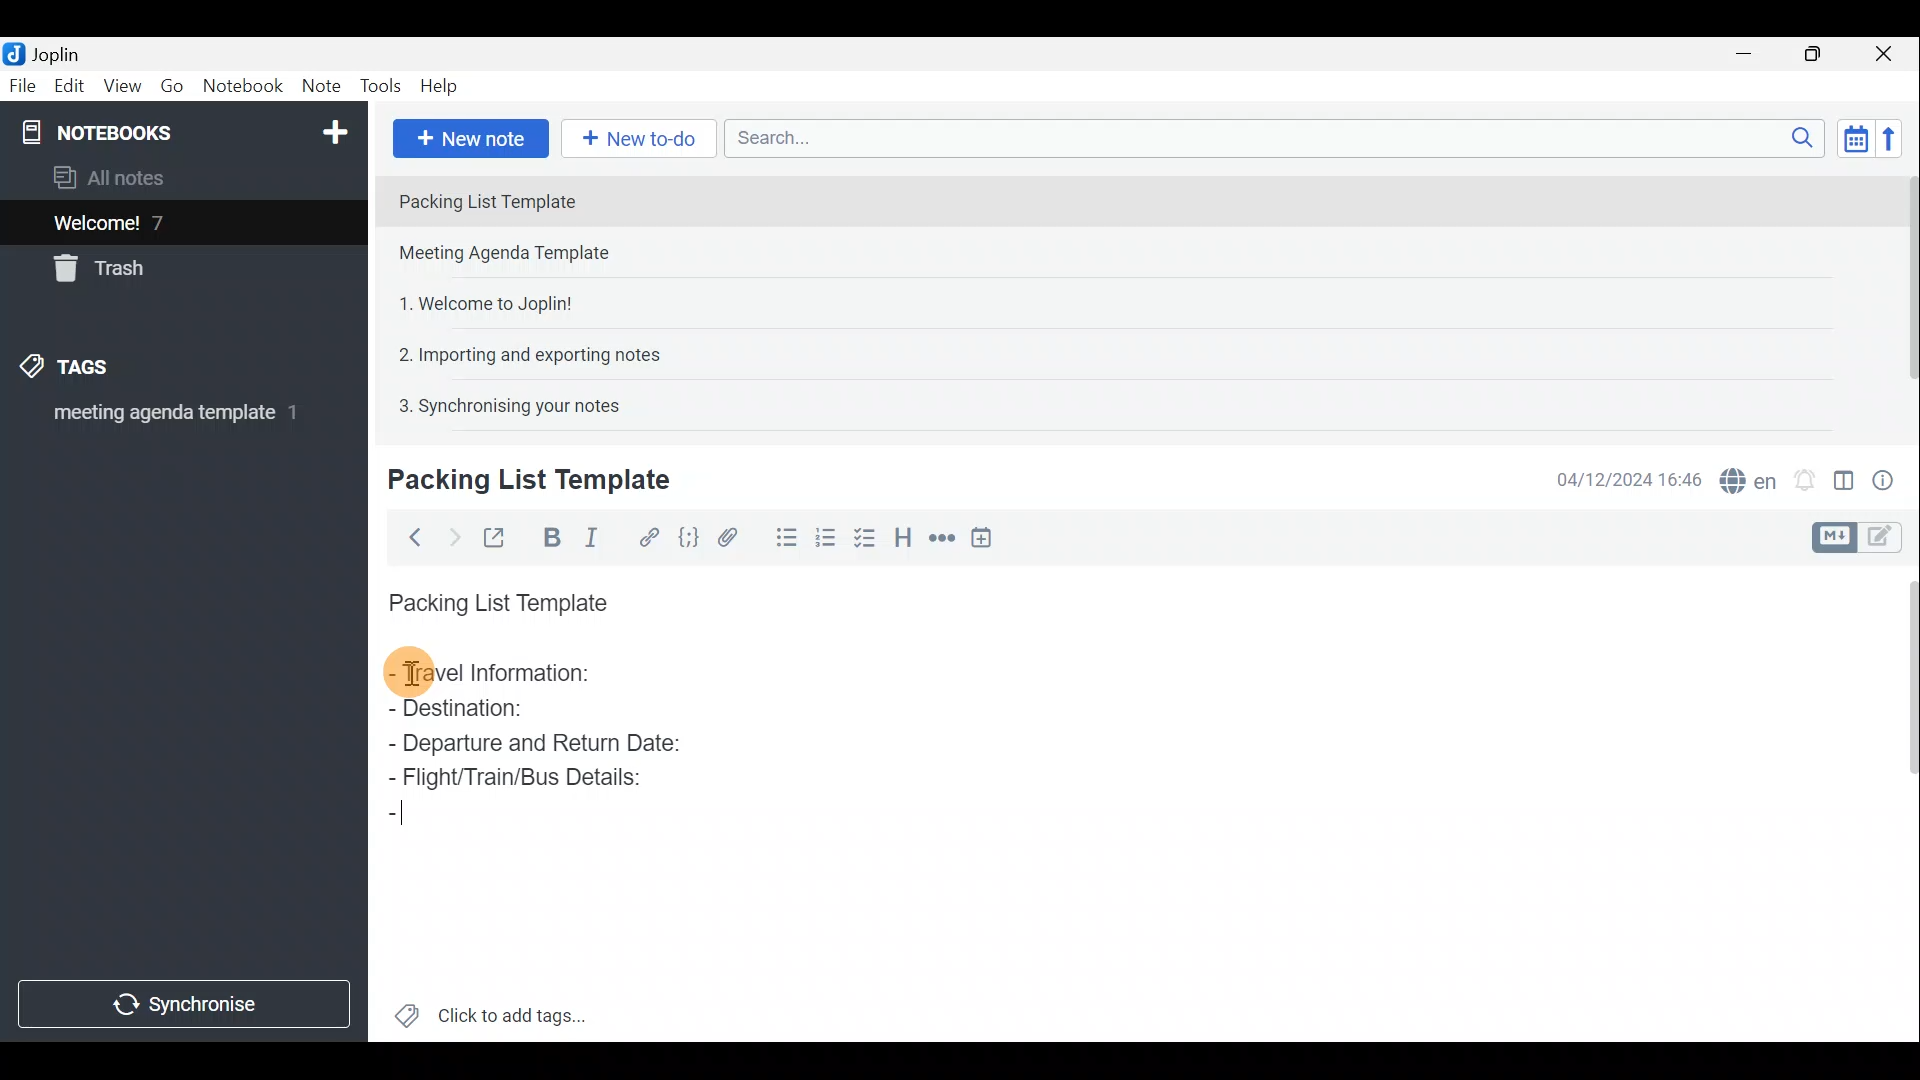  What do you see at coordinates (20, 84) in the screenshot?
I see `File` at bounding box center [20, 84].